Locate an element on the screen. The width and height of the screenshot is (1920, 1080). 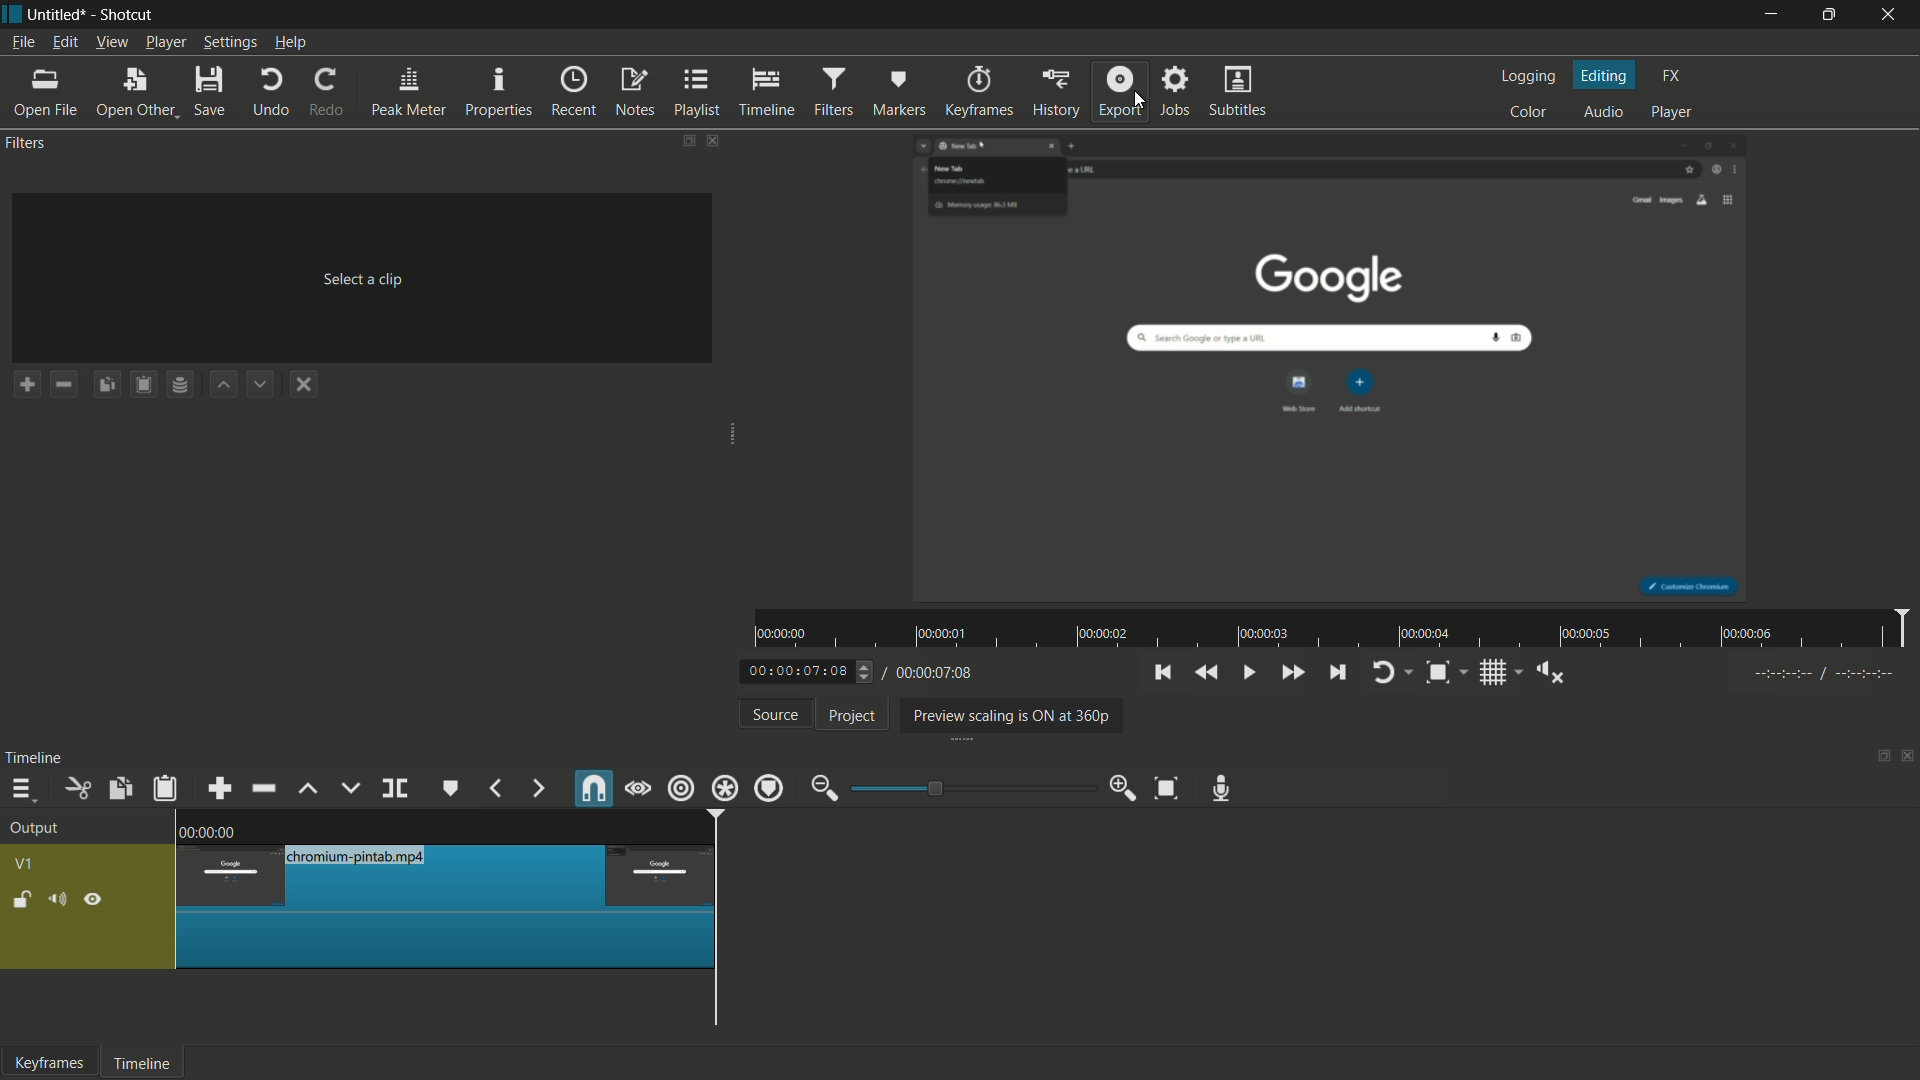
keyframes is located at coordinates (49, 1062).